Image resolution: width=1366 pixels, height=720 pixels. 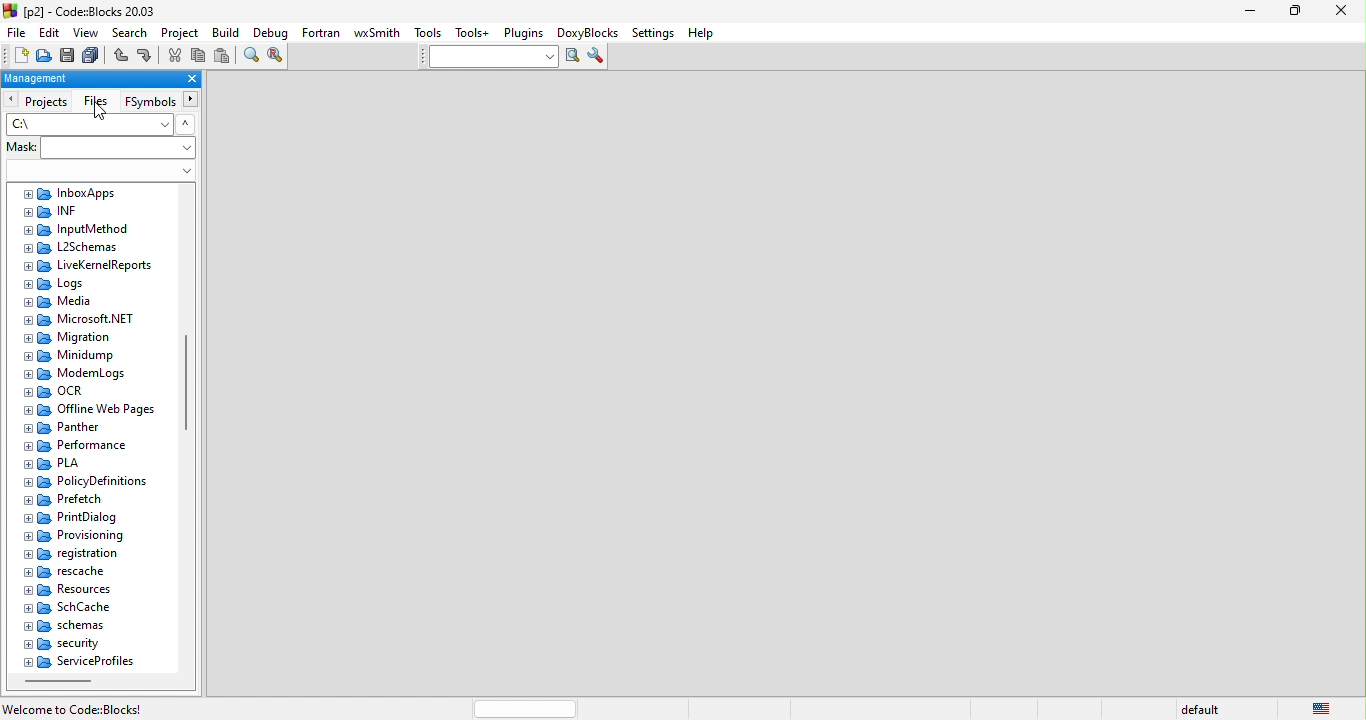 I want to click on offline web pages, so click(x=93, y=409).